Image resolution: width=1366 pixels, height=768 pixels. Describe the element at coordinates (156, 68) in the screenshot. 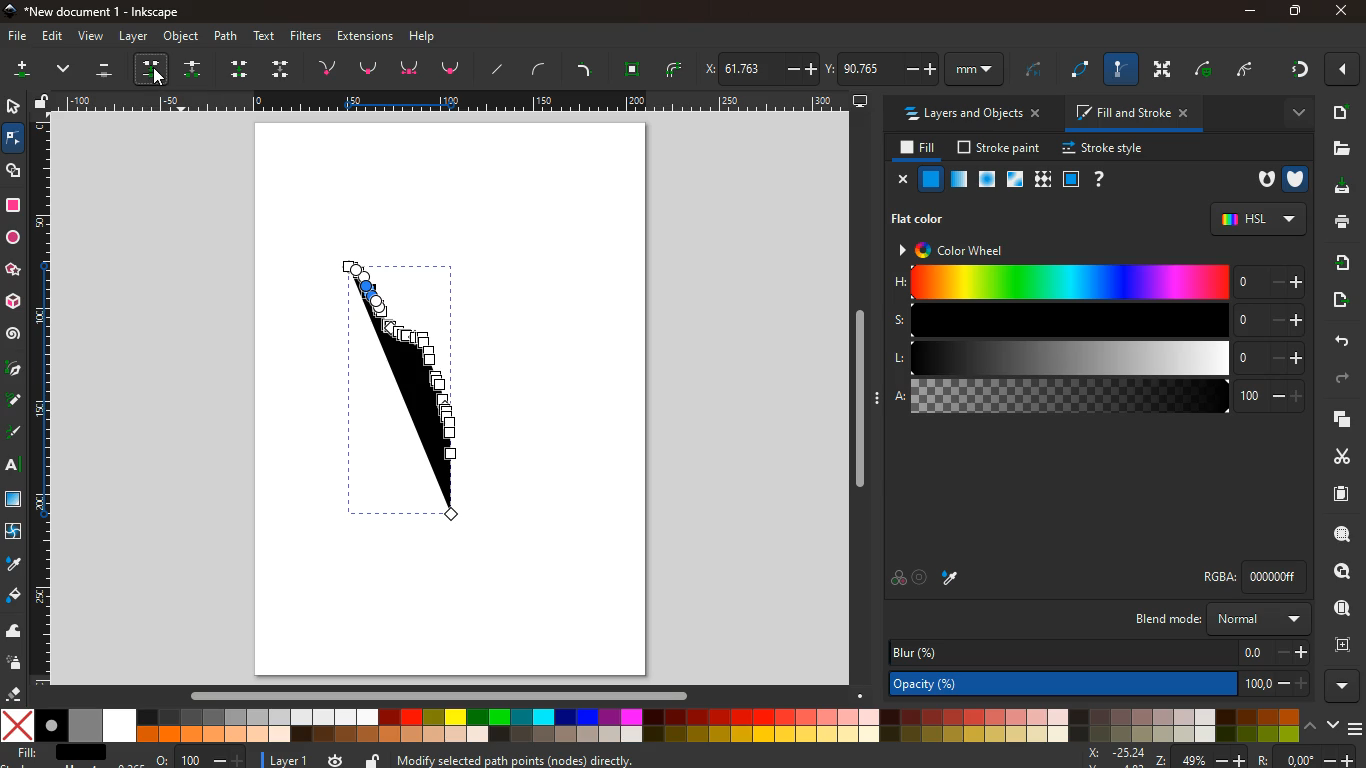

I see `drop` at that location.